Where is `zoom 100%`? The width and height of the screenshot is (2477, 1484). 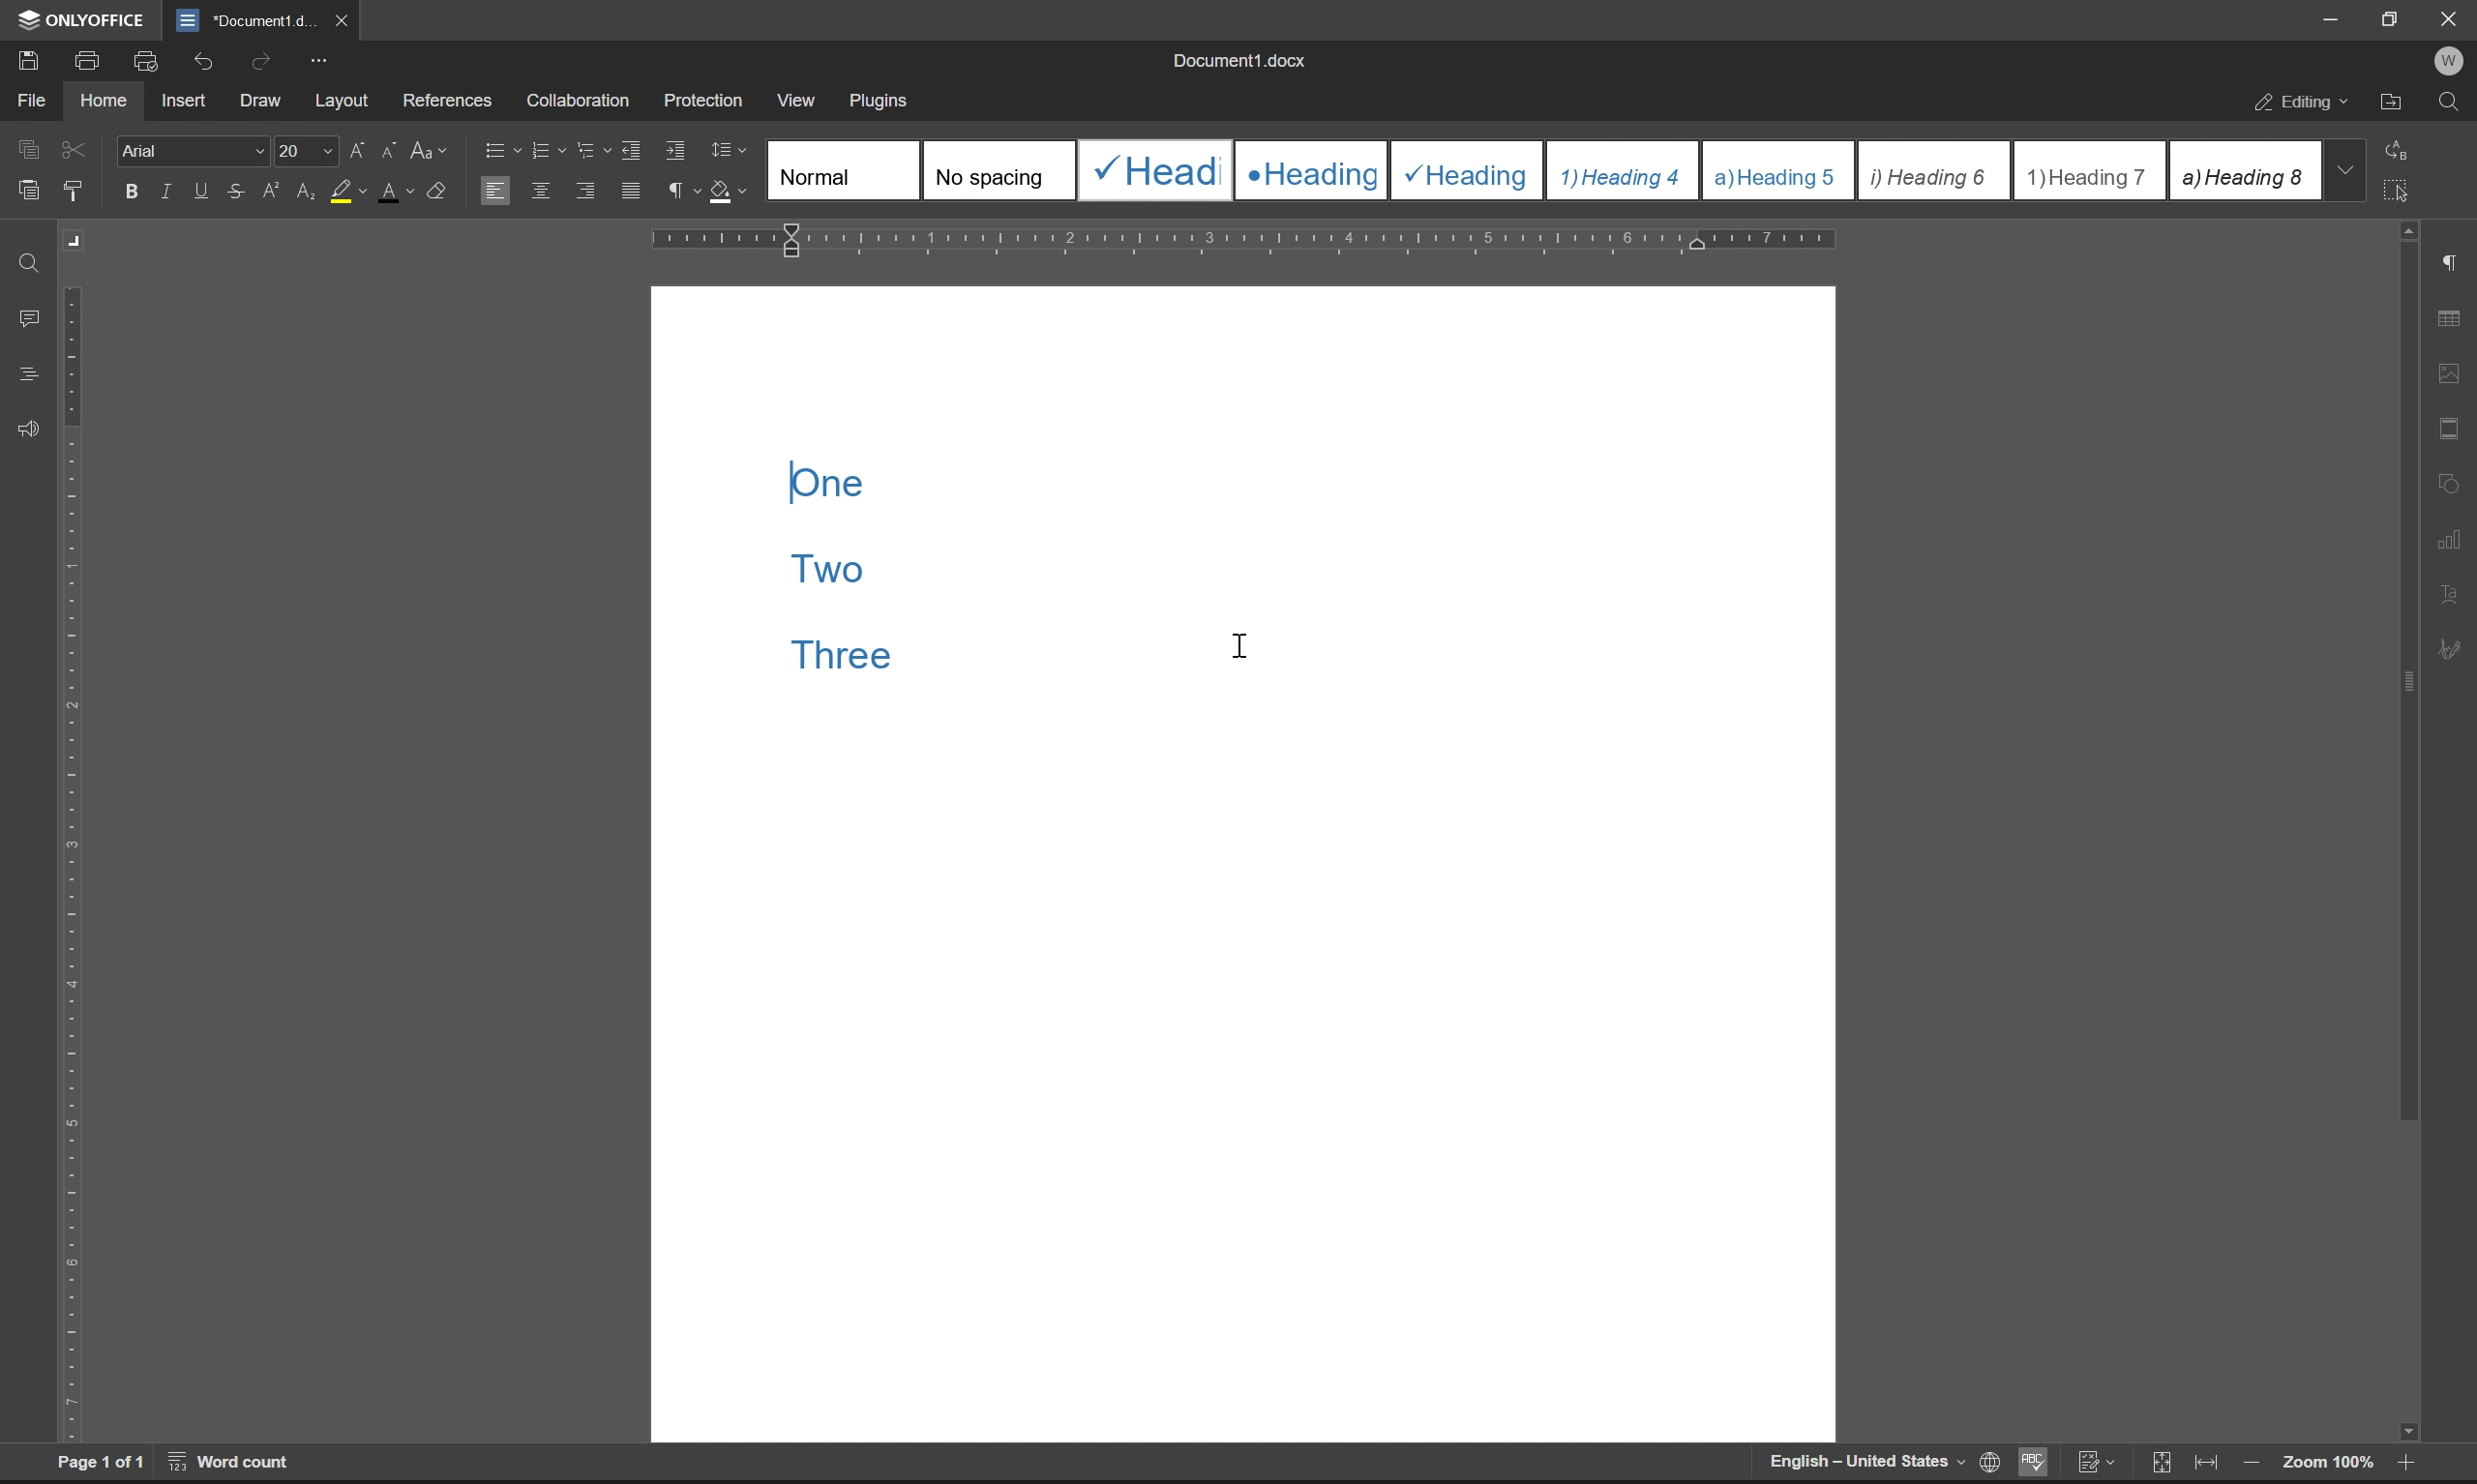
zoom 100% is located at coordinates (2327, 1465).